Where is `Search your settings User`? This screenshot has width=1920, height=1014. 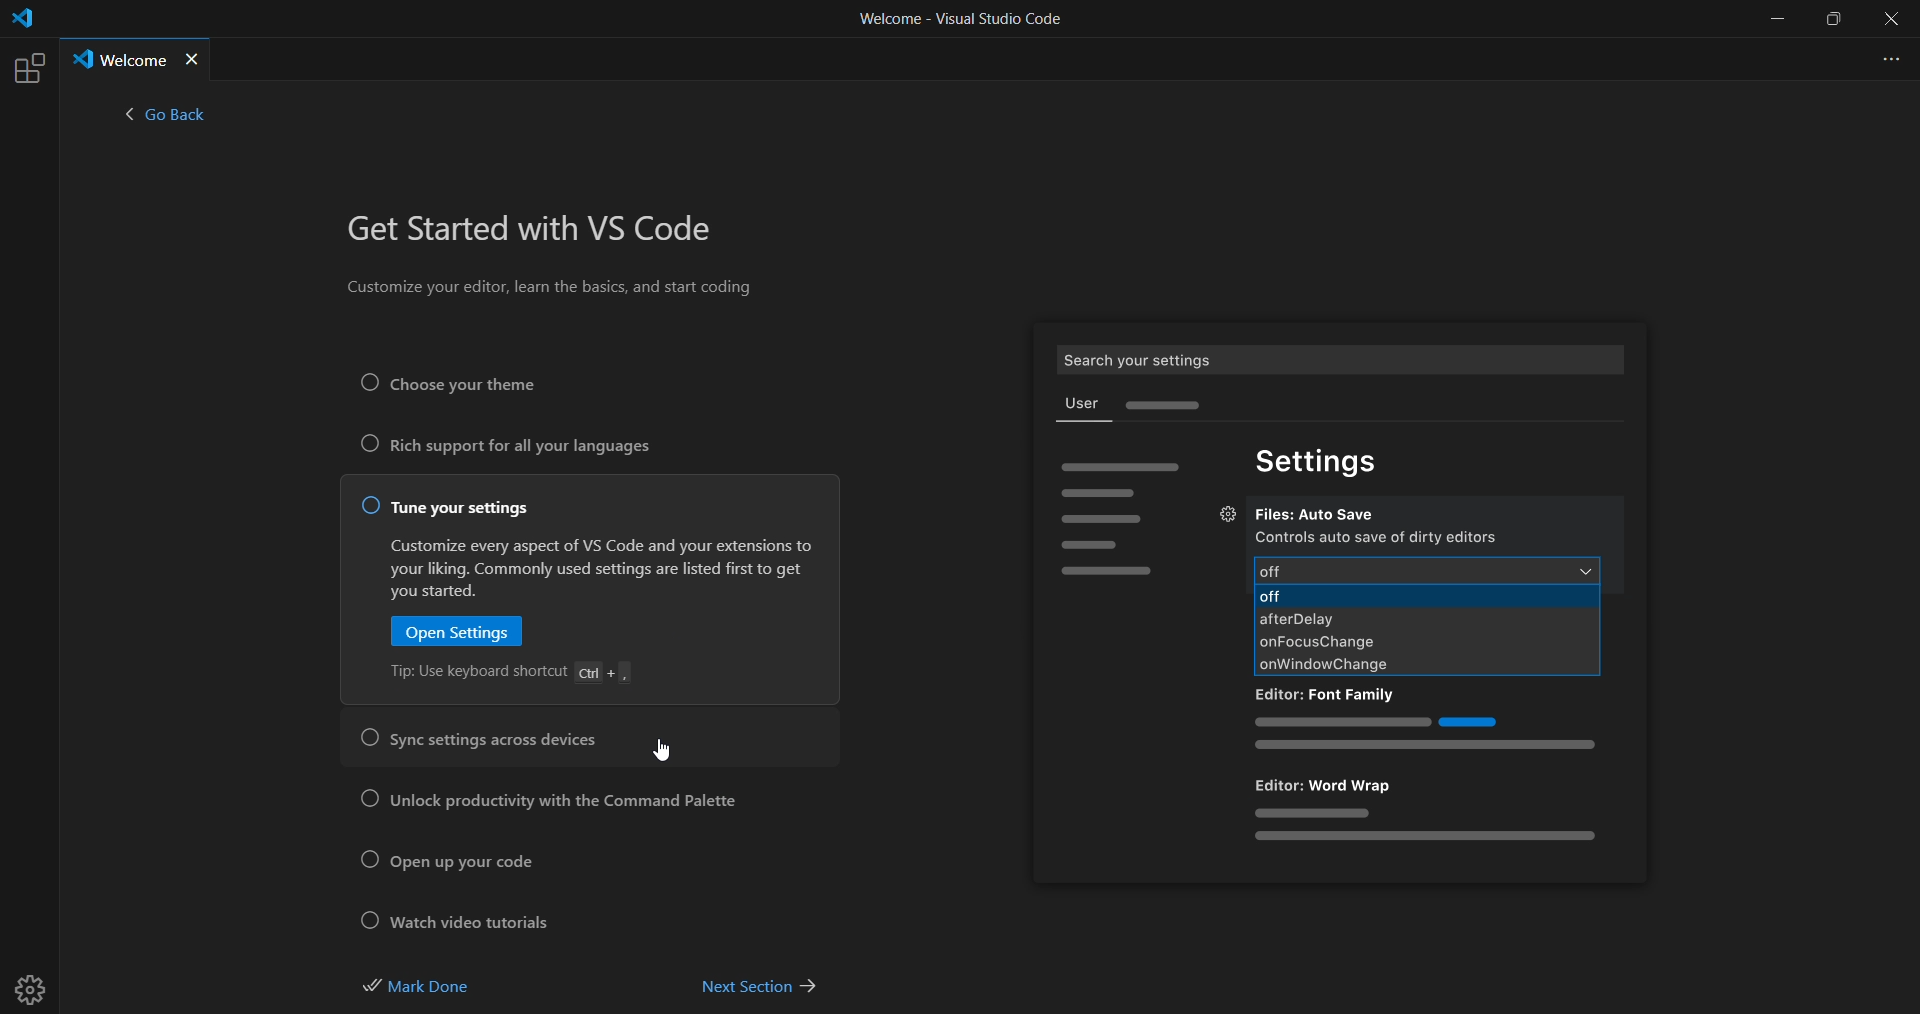 Search your settings User is located at coordinates (1339, 359).